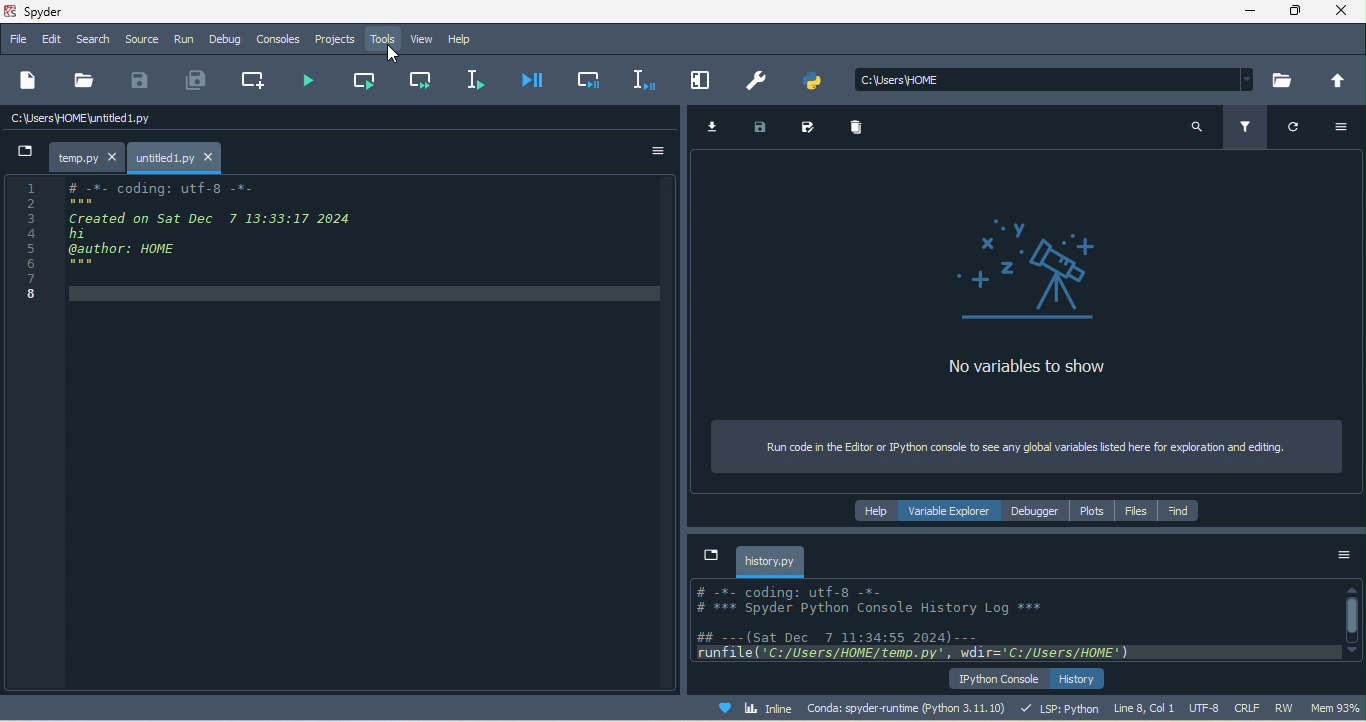  I want to click on conda spyder runtime, so click(911, 708).